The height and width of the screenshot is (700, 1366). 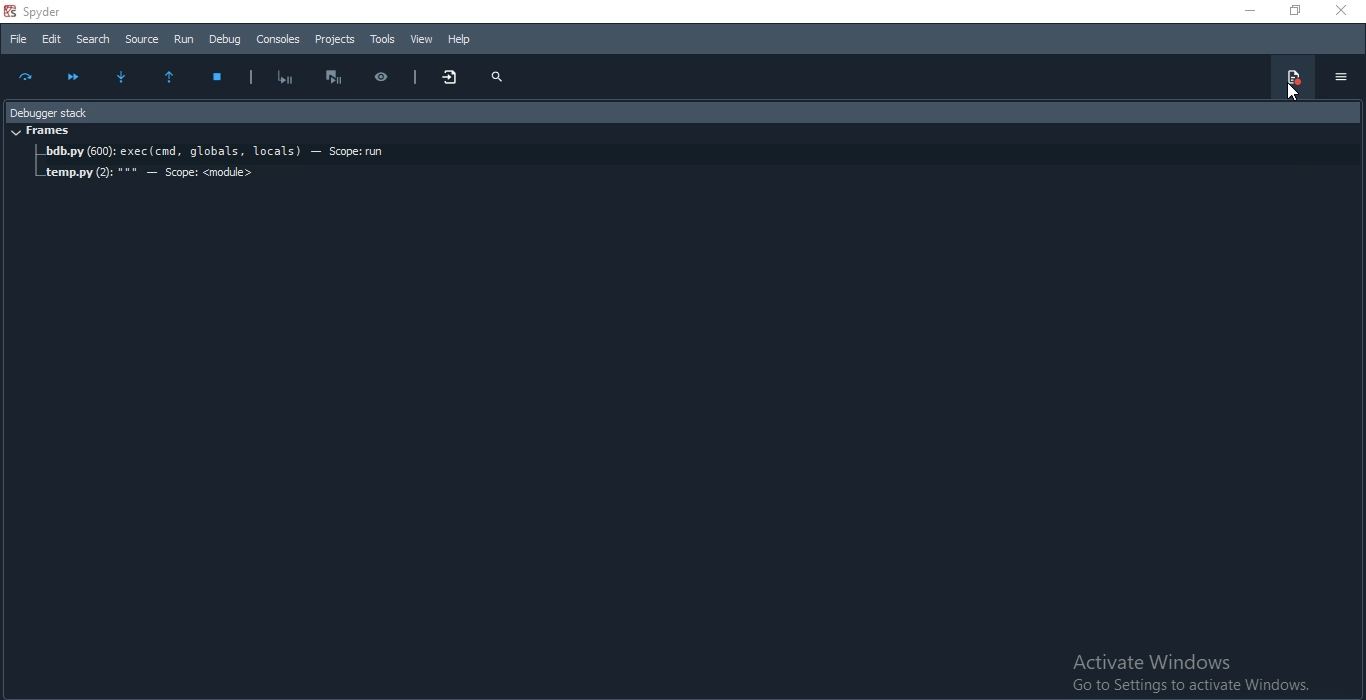 What do you see at coordinates (175, 78) in the screenshot?
I see `Execute till; function or methods return` at bounding box center [175, 78].